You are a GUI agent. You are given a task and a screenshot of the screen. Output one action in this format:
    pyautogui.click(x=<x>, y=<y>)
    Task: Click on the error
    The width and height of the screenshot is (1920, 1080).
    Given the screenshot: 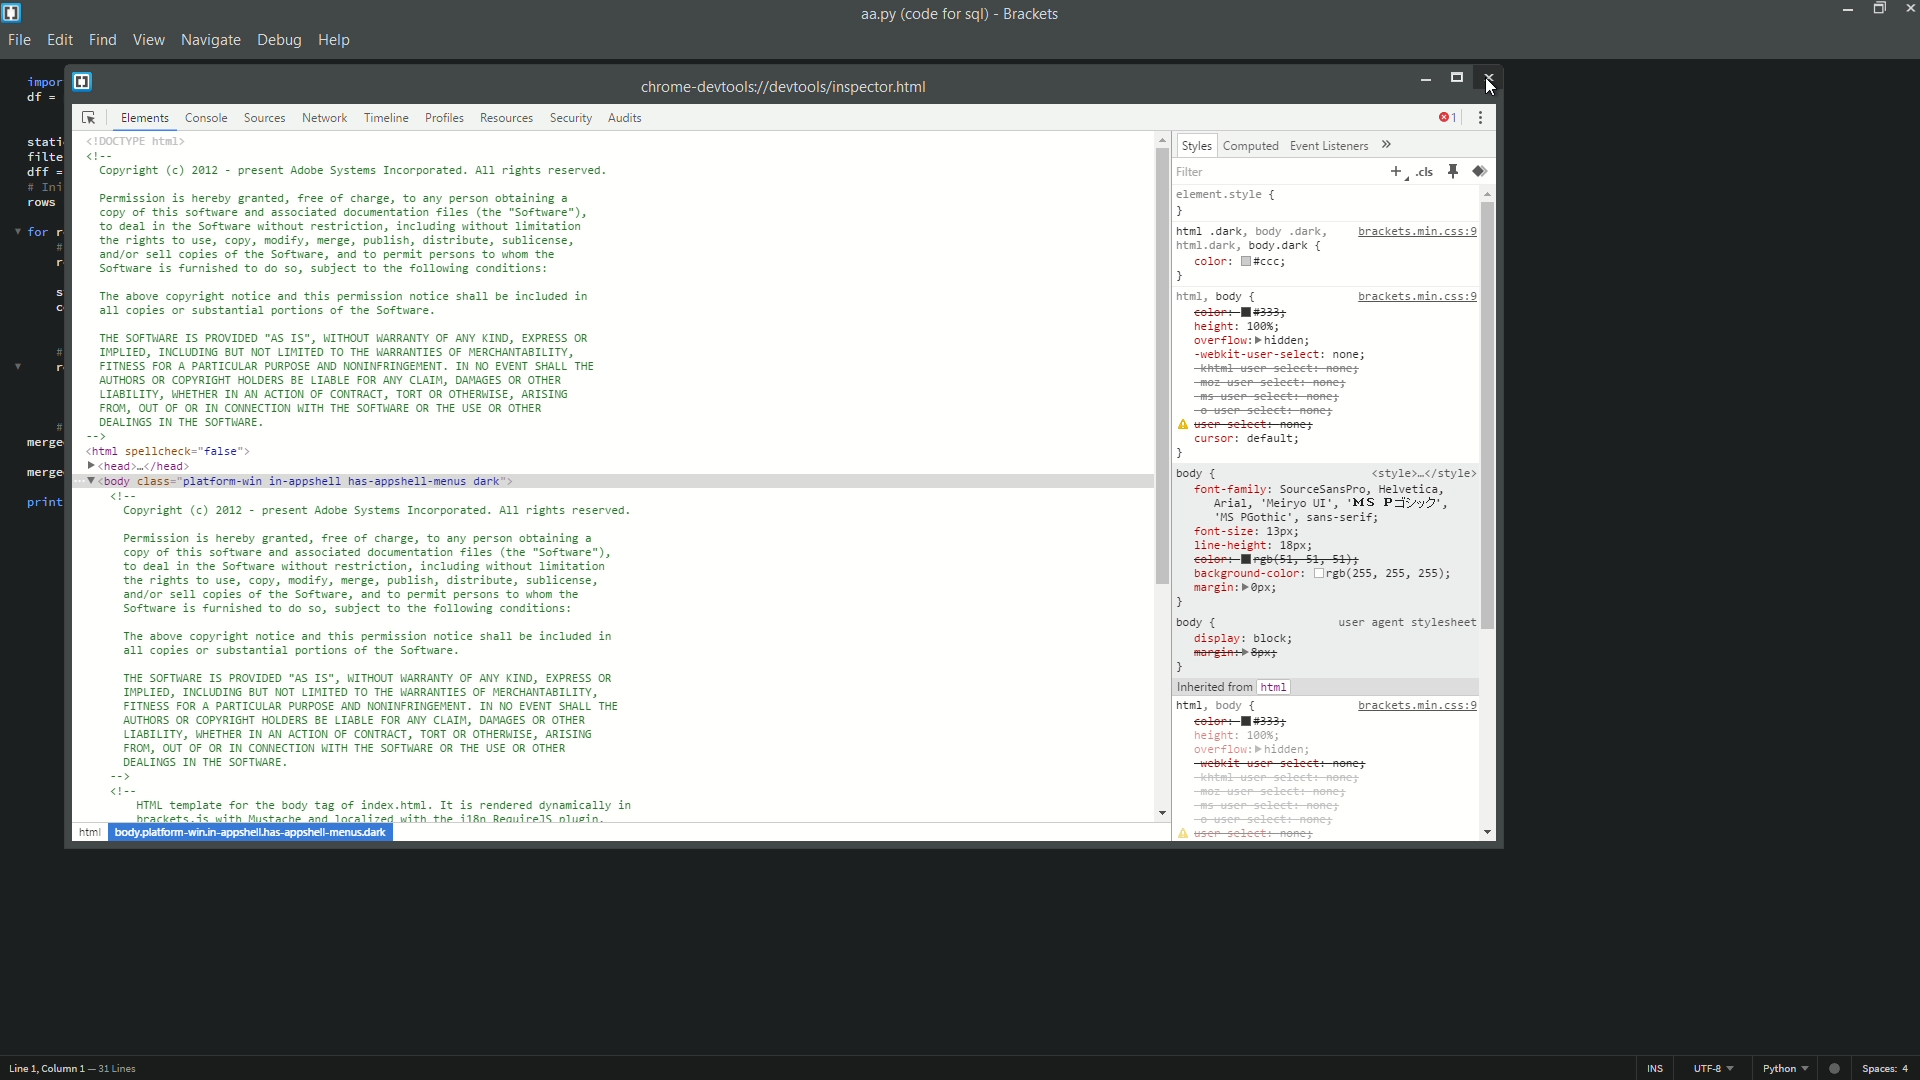 What is the action you would take?
    pyautogui.click(x=1448, y=117)
    